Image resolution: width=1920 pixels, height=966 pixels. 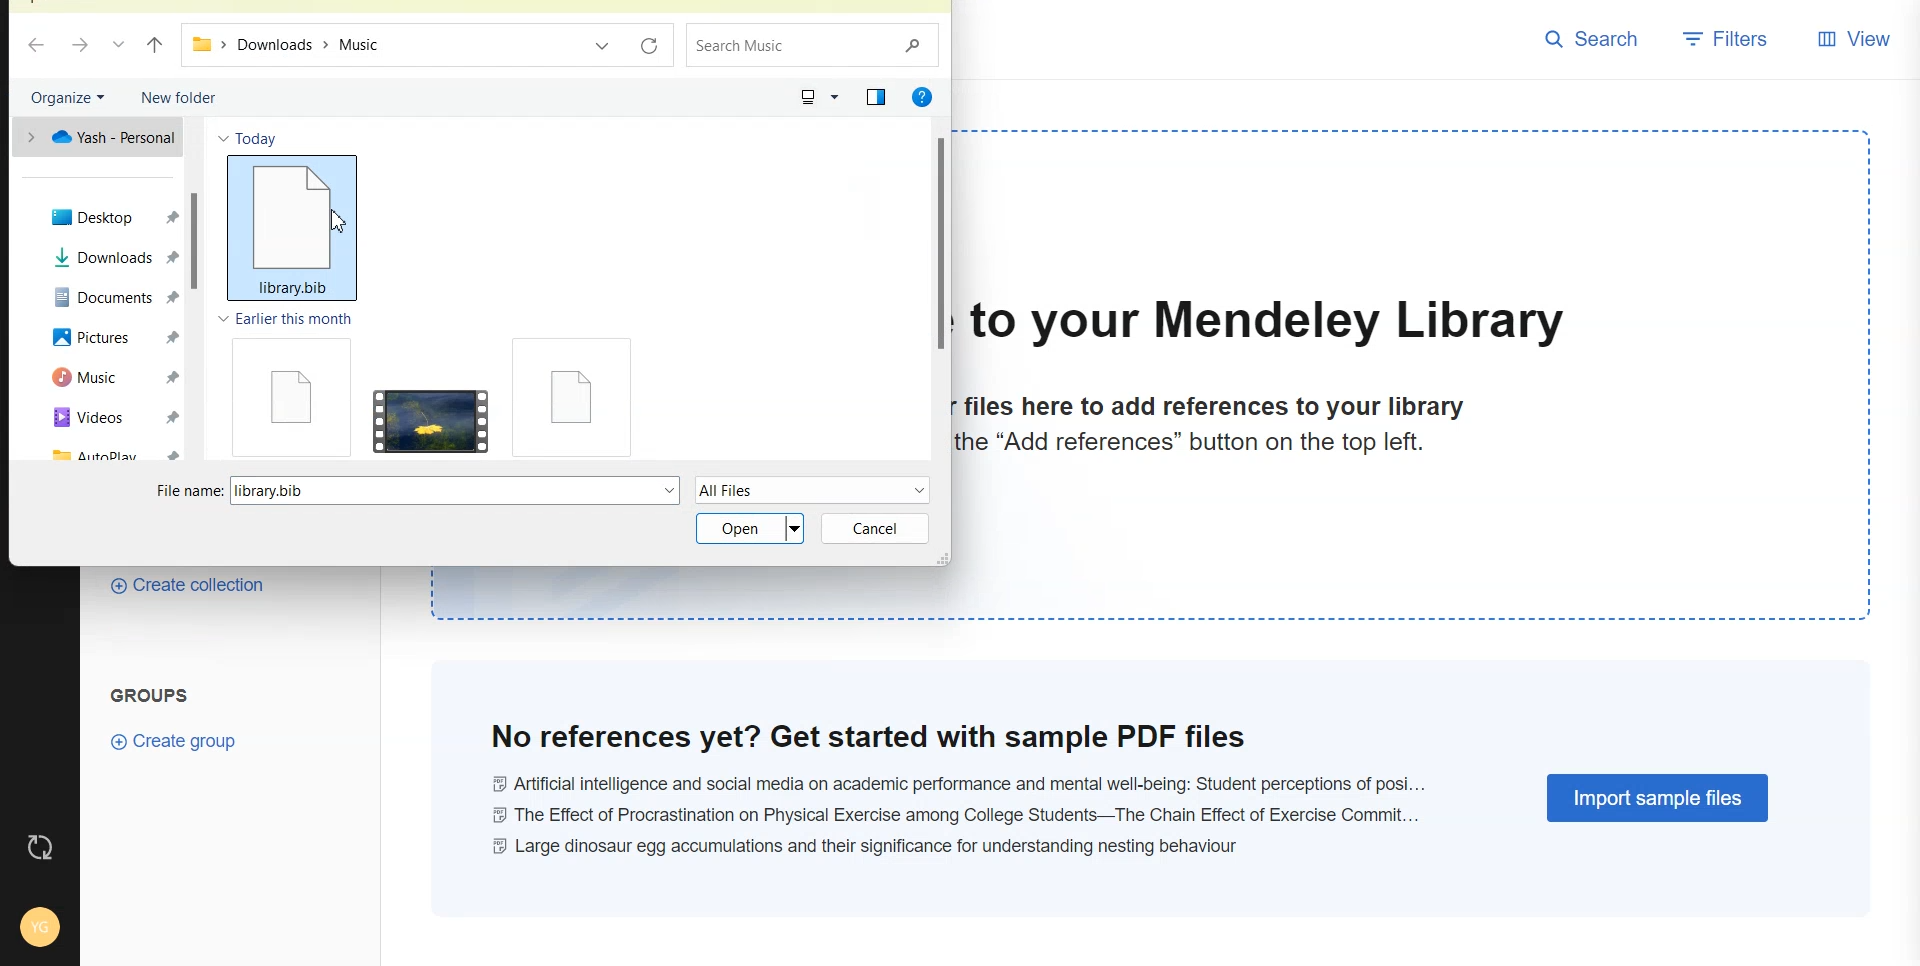 I want to click on Documents, so click(x=109, y=295).